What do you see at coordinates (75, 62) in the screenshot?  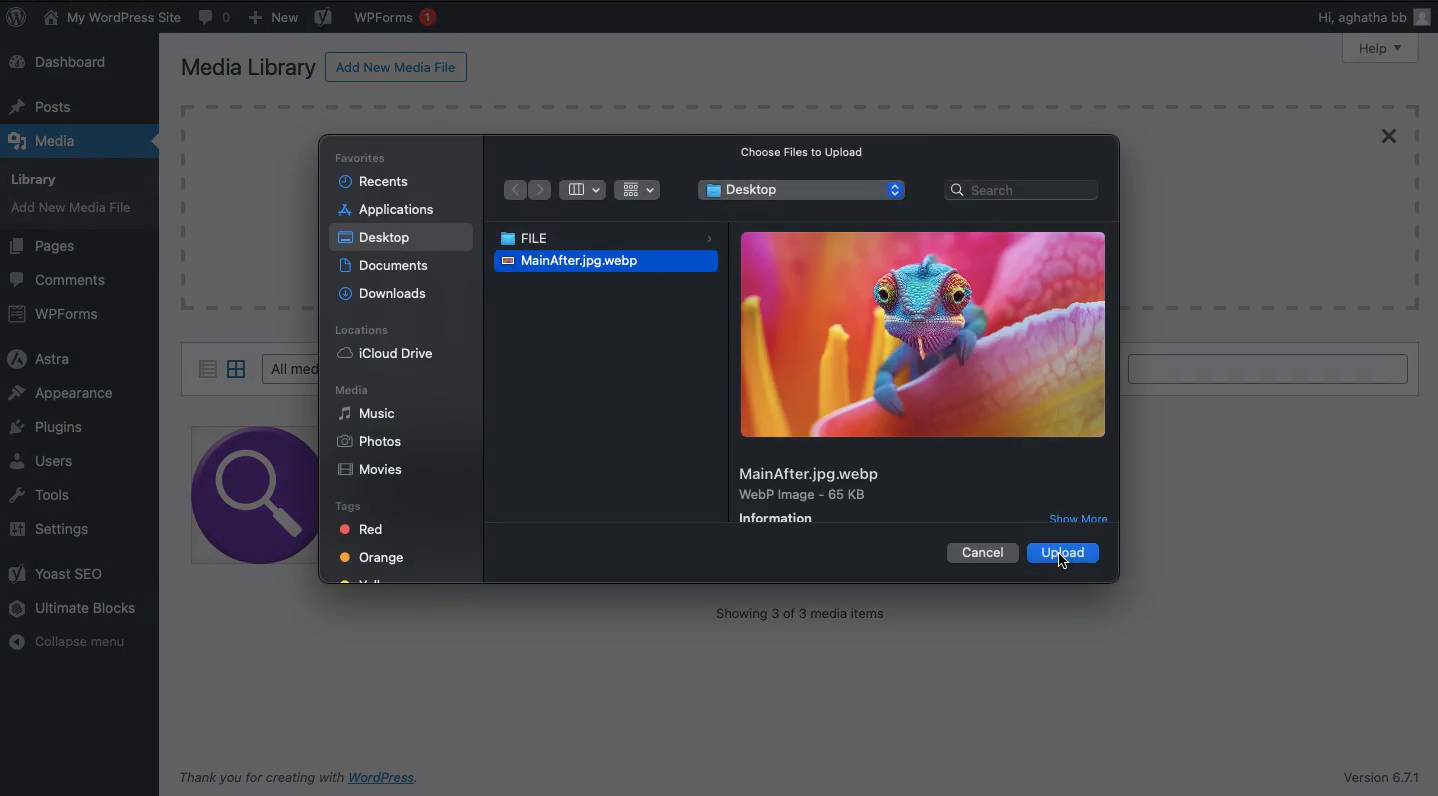 I see `Dashboard` at bounding box center [75, 62].